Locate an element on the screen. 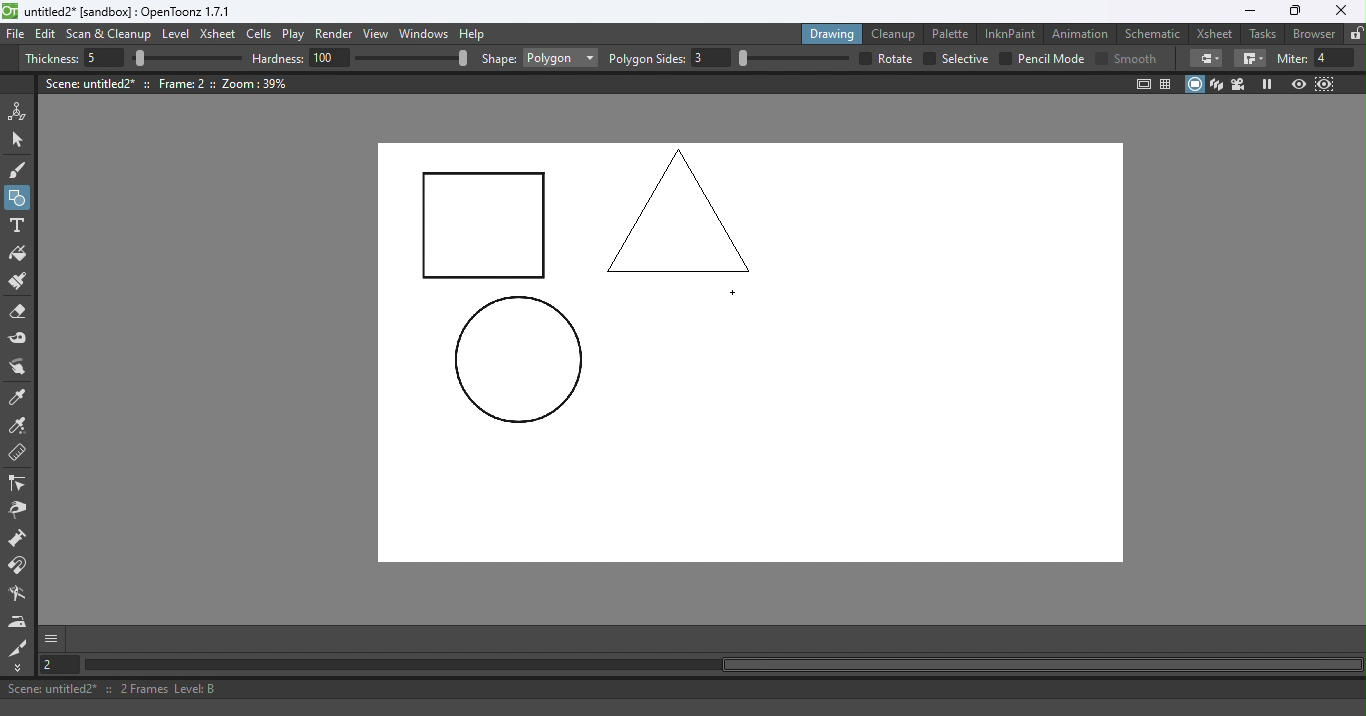 This screenshot has height=716, width=1366. Border corners is located at coordinates (1206, 58).